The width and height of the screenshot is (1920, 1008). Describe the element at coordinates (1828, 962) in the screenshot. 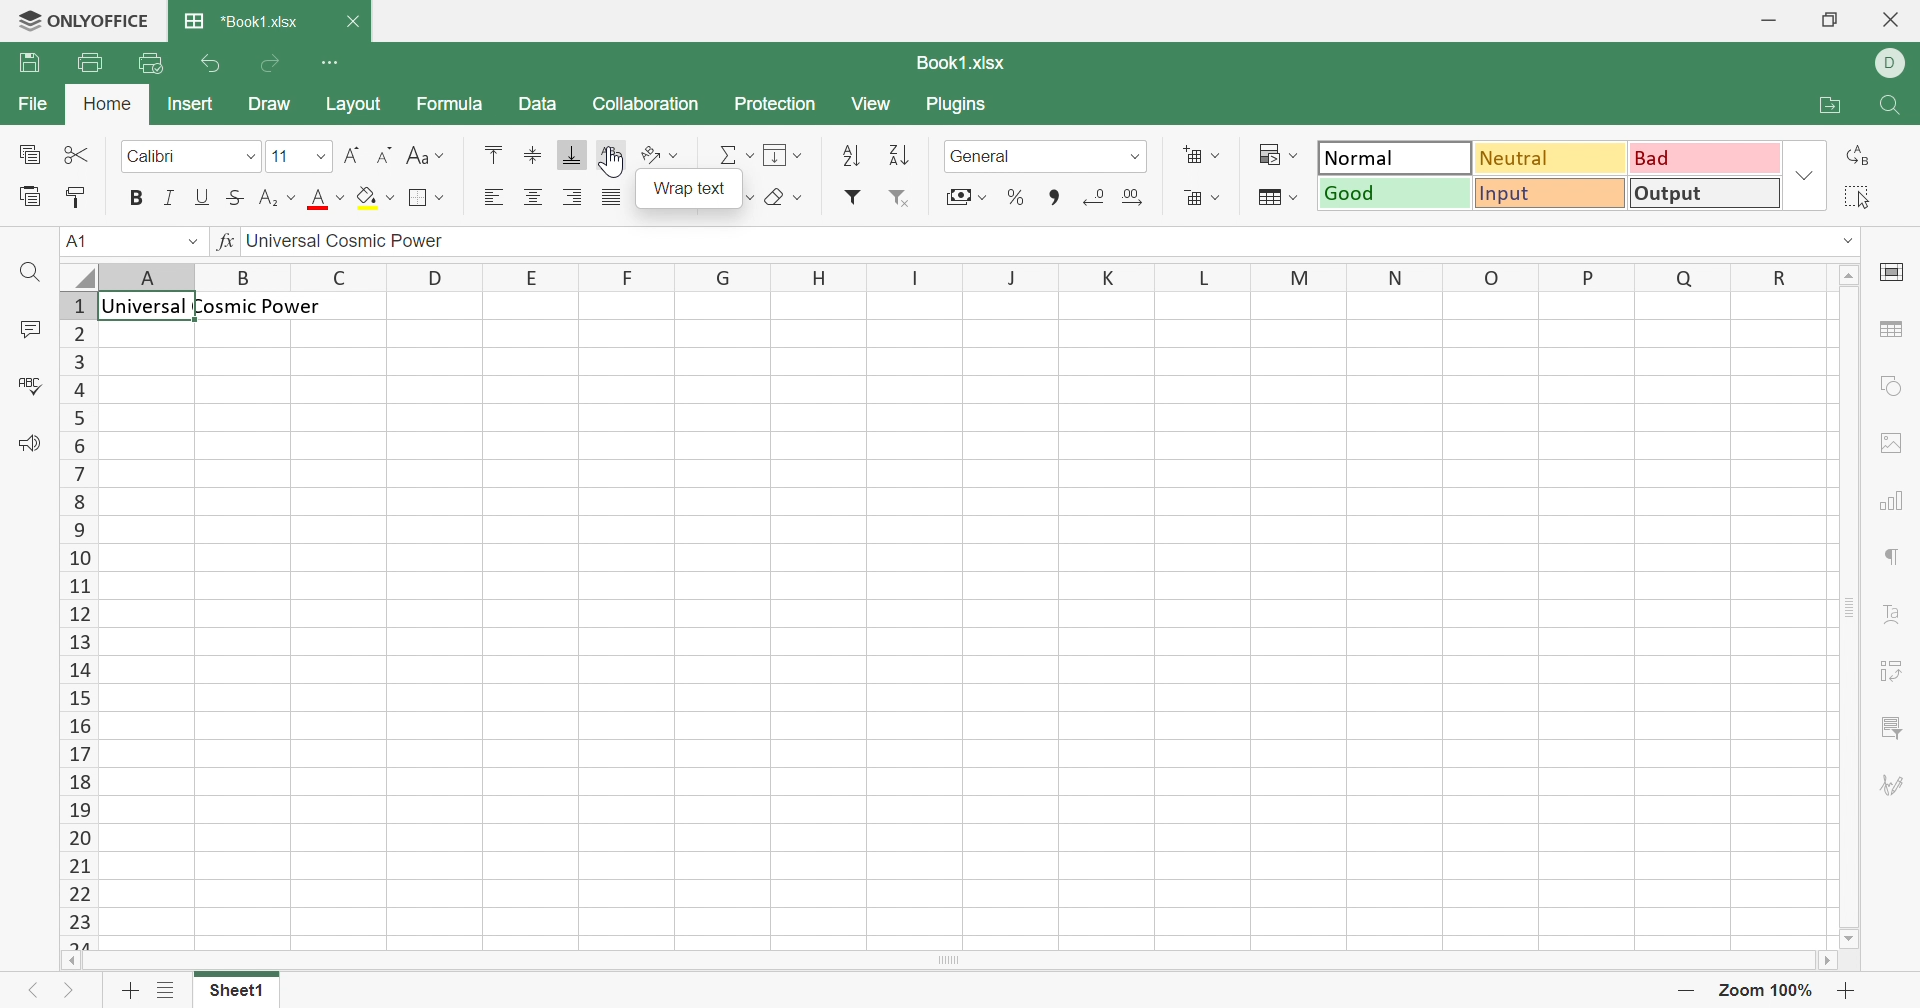

I see `Scroll Right` at that location.